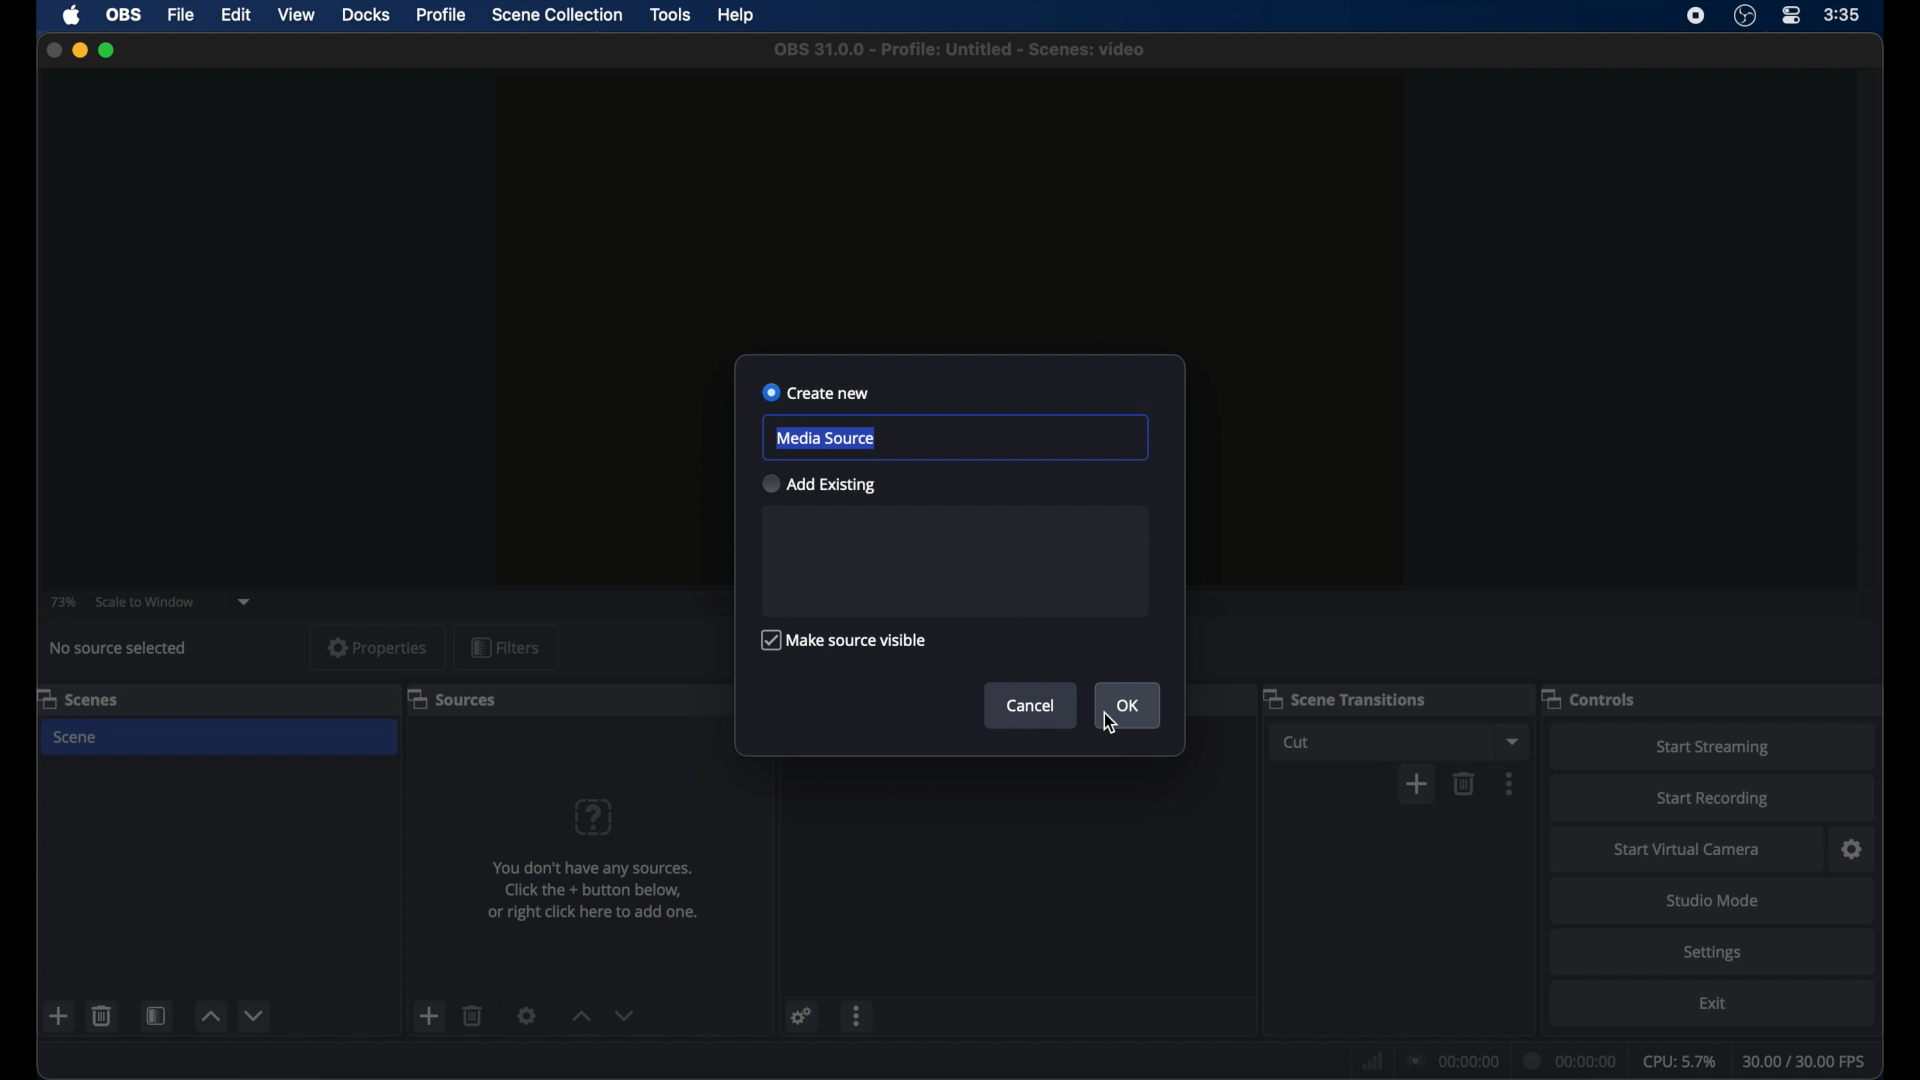  I want to click on scale to window, so click(145, 601).